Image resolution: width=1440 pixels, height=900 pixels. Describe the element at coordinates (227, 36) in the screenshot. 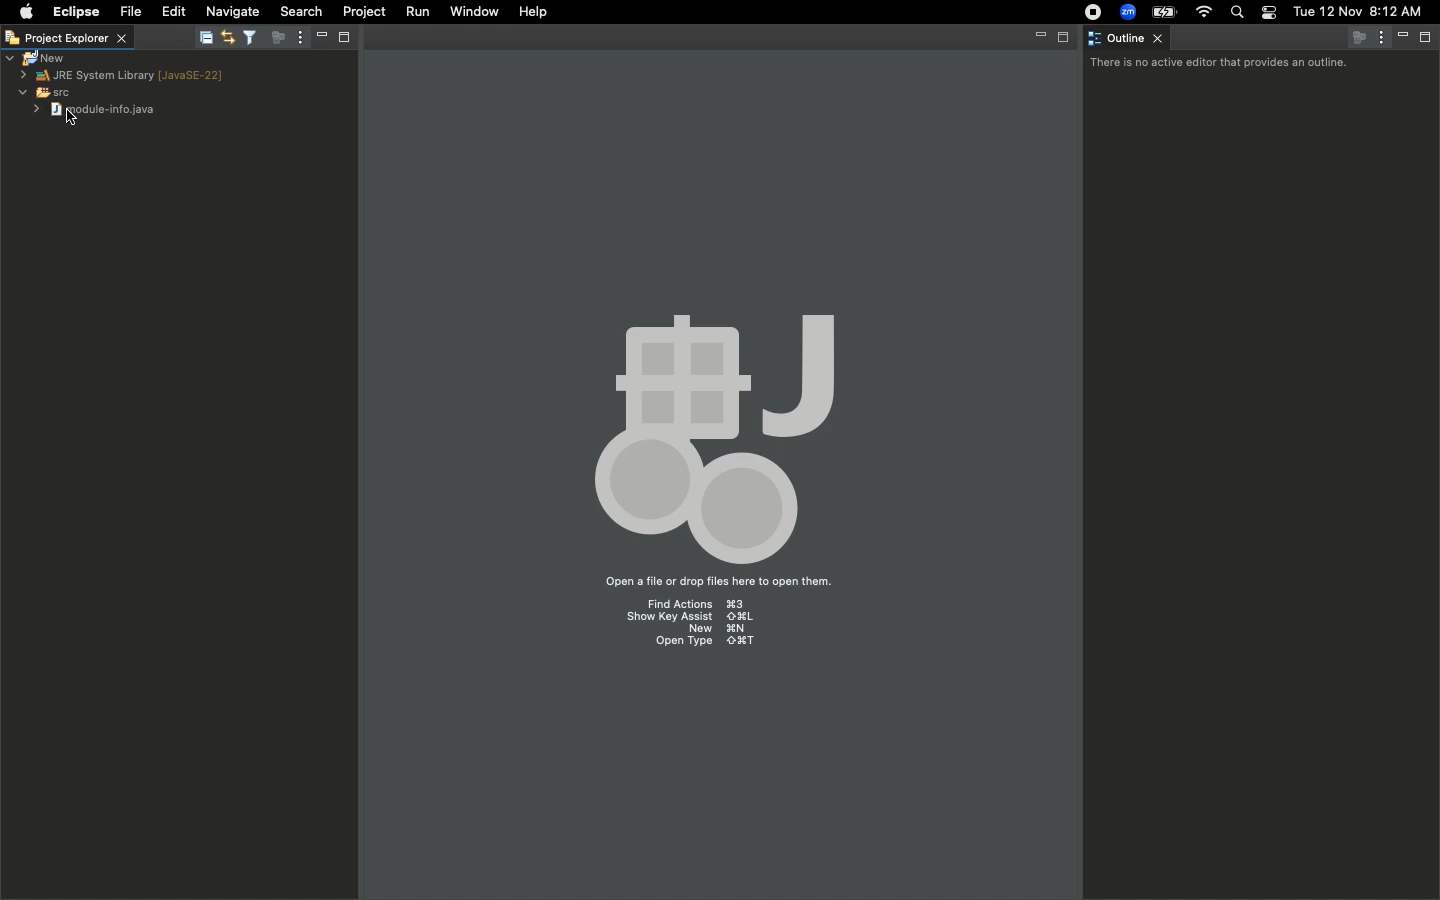

I see `Editor` at that location.